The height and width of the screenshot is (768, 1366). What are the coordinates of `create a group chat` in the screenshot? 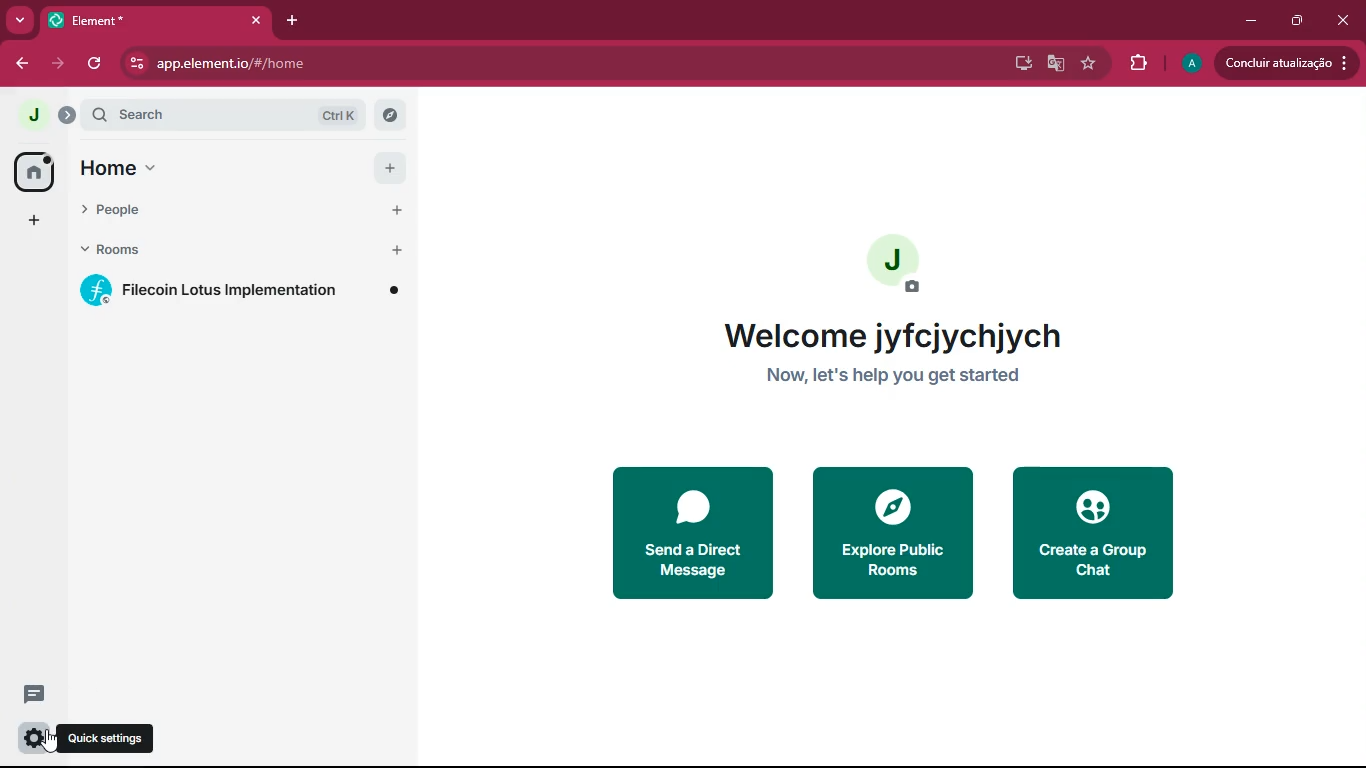 It's located at (1092, 534).